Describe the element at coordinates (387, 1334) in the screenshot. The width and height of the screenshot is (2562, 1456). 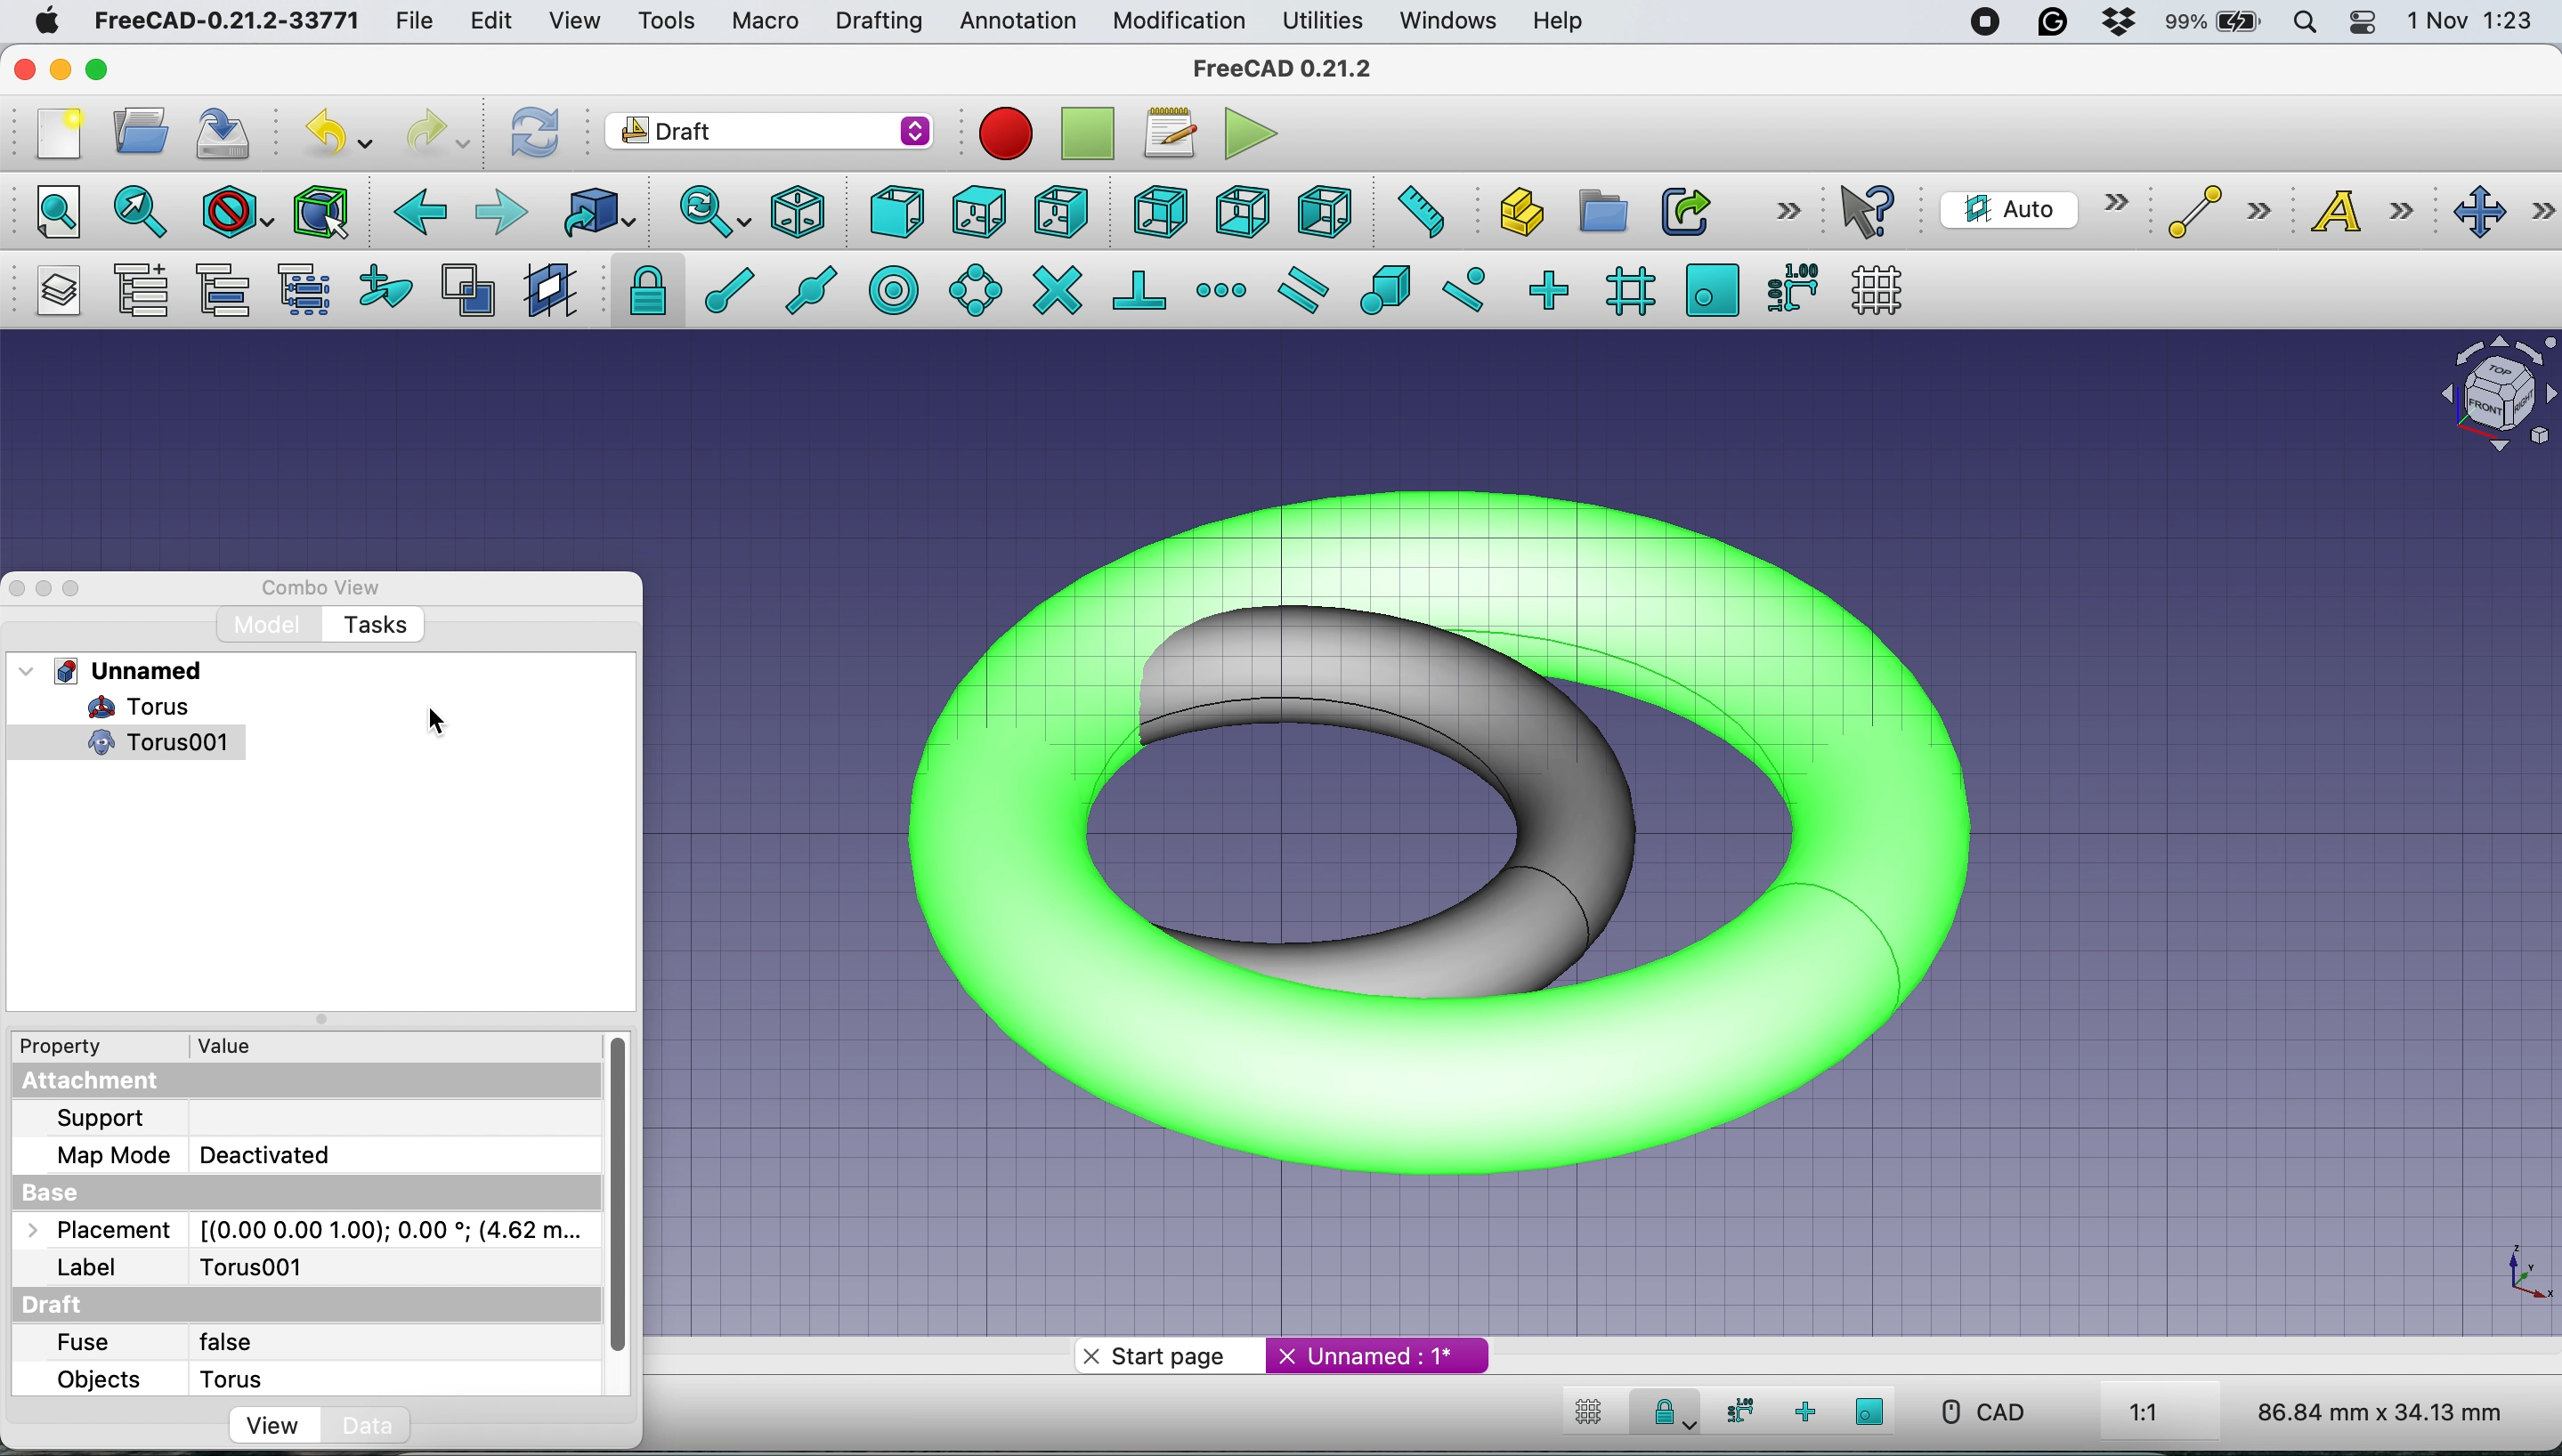
I see `False` at that location.